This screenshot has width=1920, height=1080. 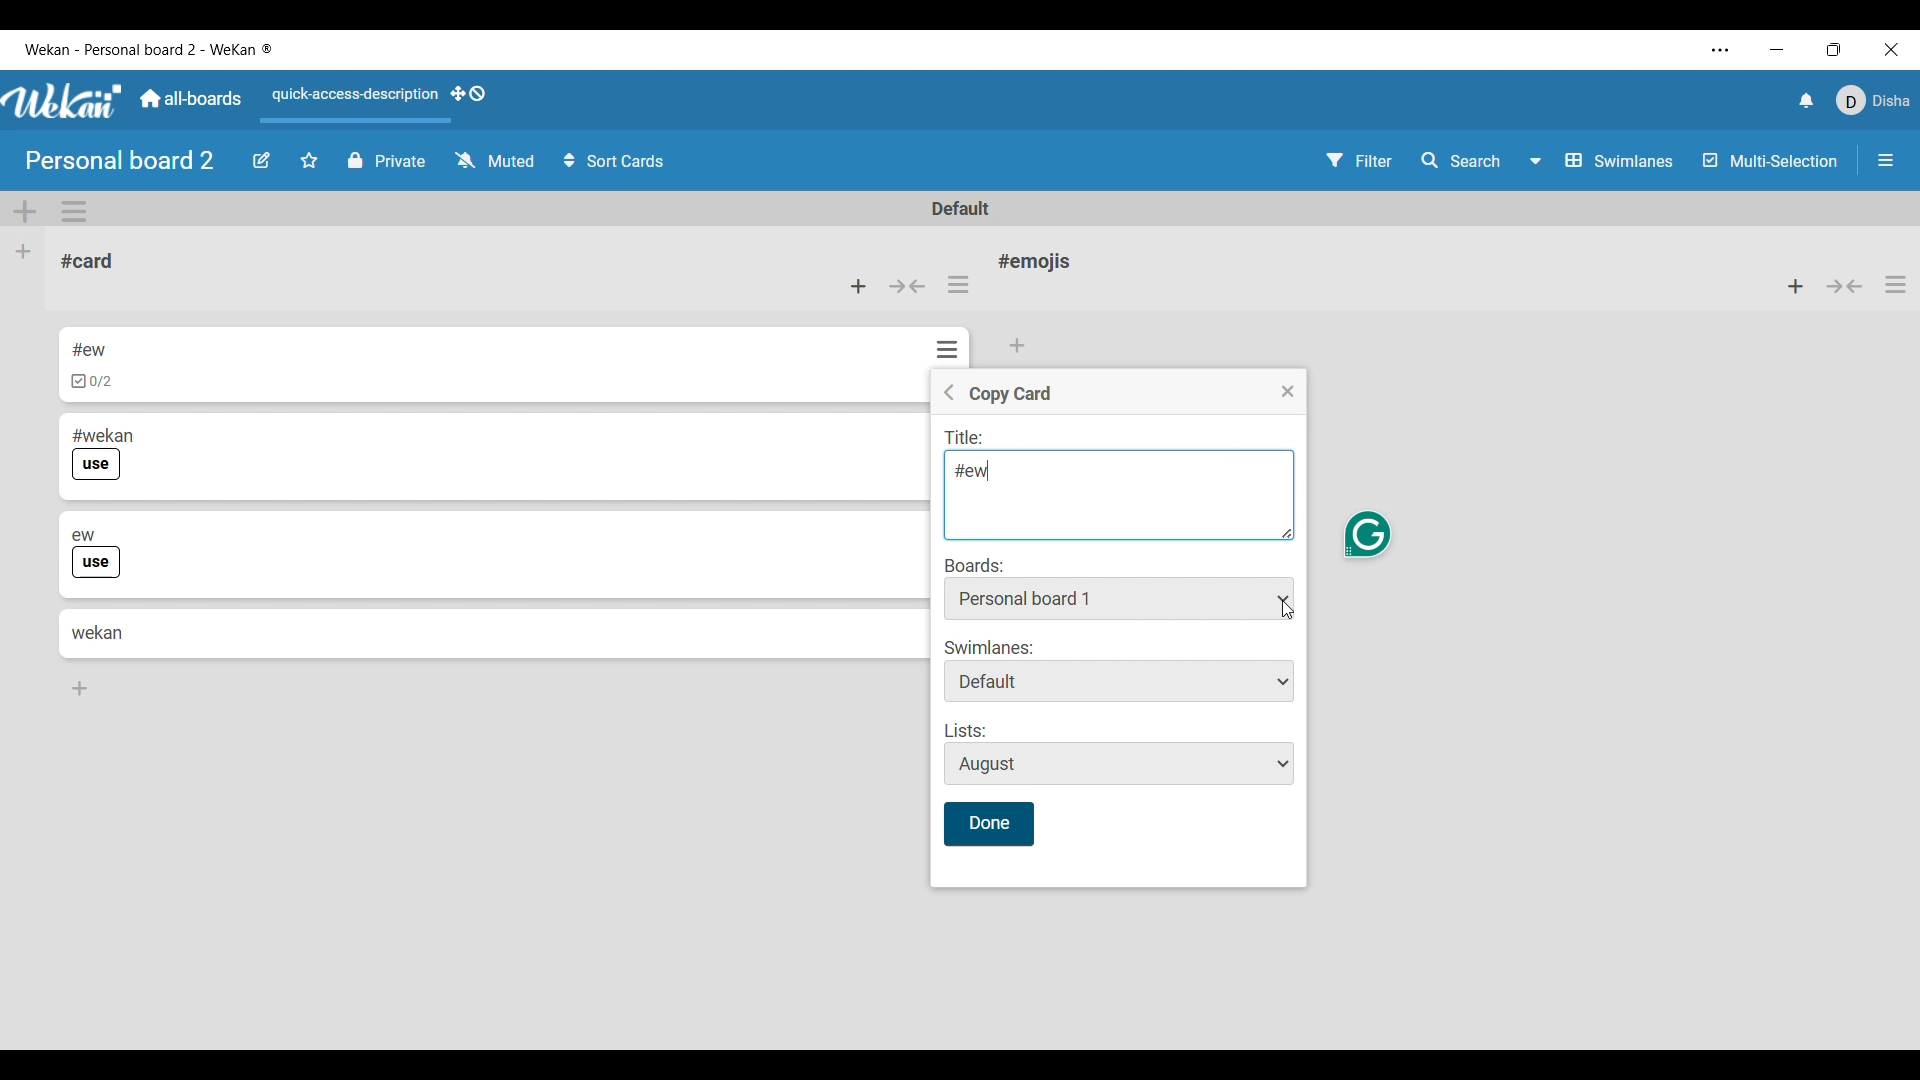 I want to click on Change dimension of title menu, so click(x=1288, y=533).